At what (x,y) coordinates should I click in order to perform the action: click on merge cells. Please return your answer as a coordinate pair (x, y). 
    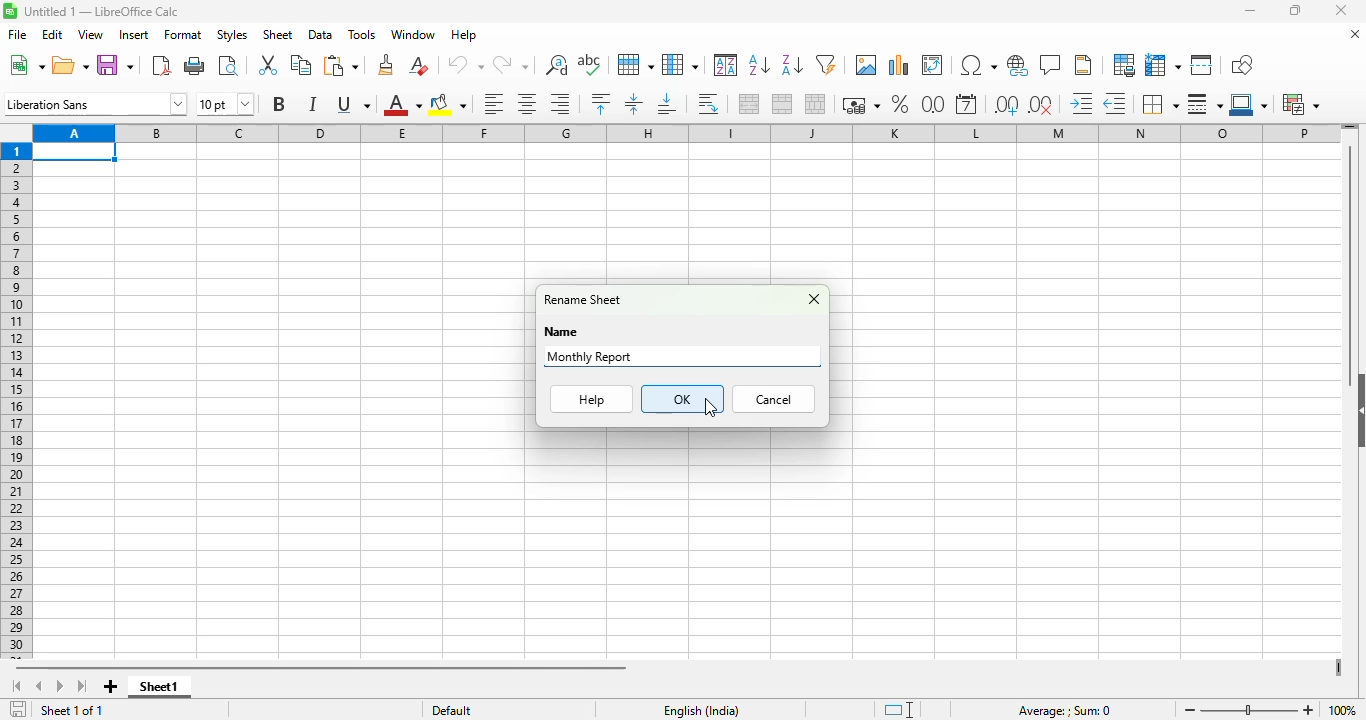
    Looking at the image, I should click on (783, 103).